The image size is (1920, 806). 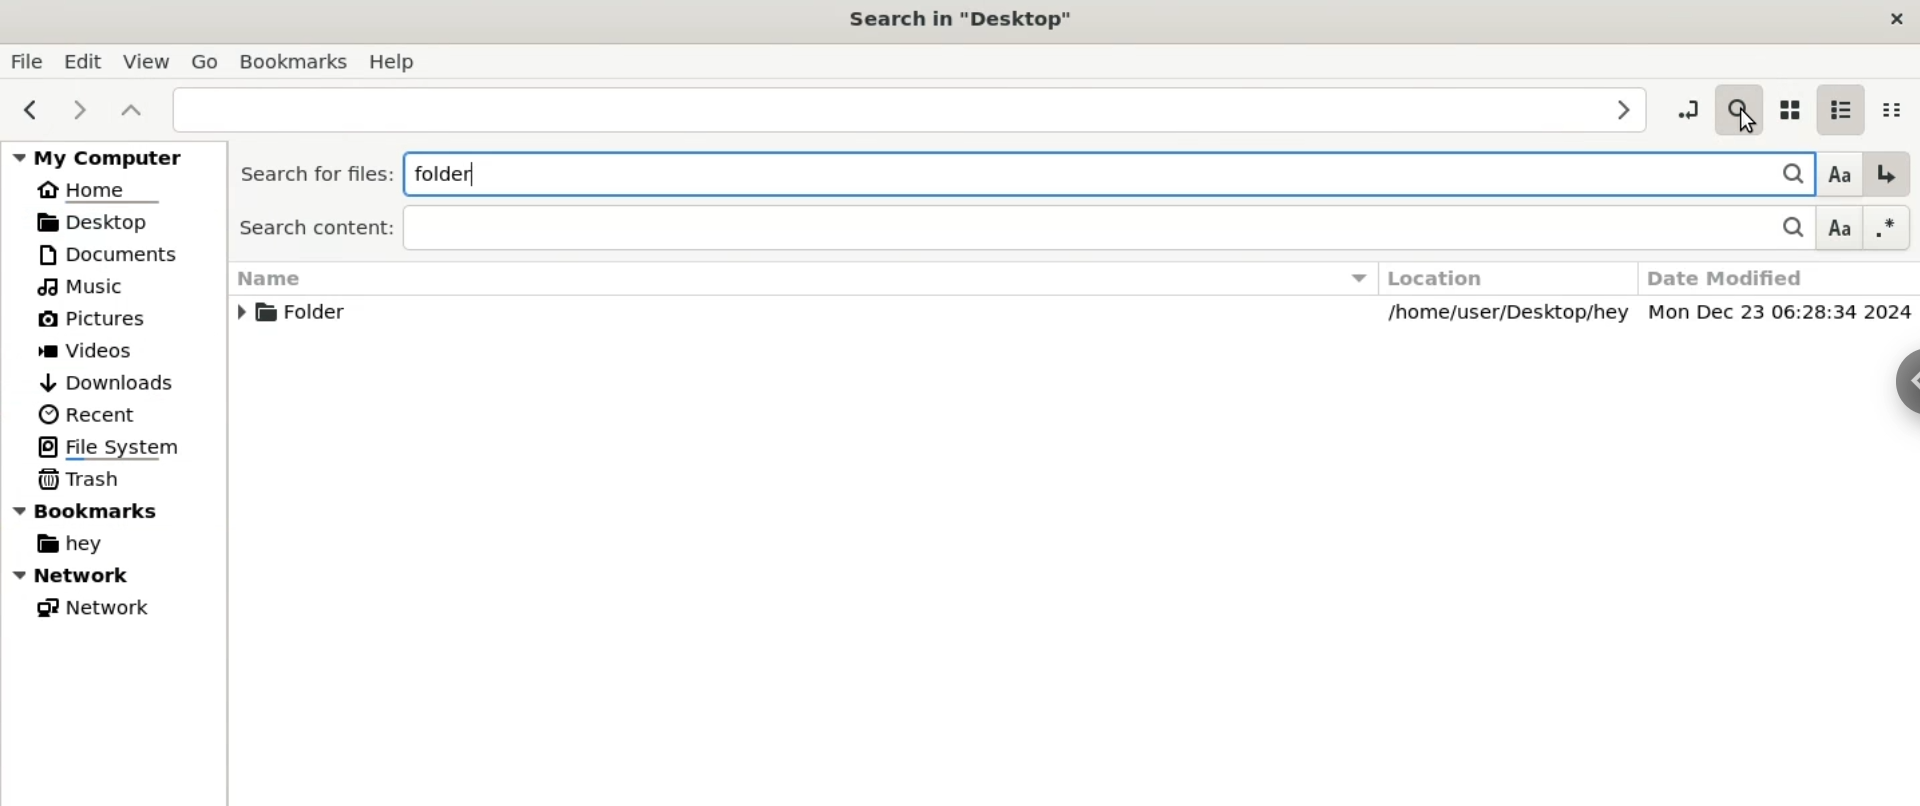 What do you see at coordinates (110, 253) in the screenshot?
I see `Documents` at bounding box center [110, 253].